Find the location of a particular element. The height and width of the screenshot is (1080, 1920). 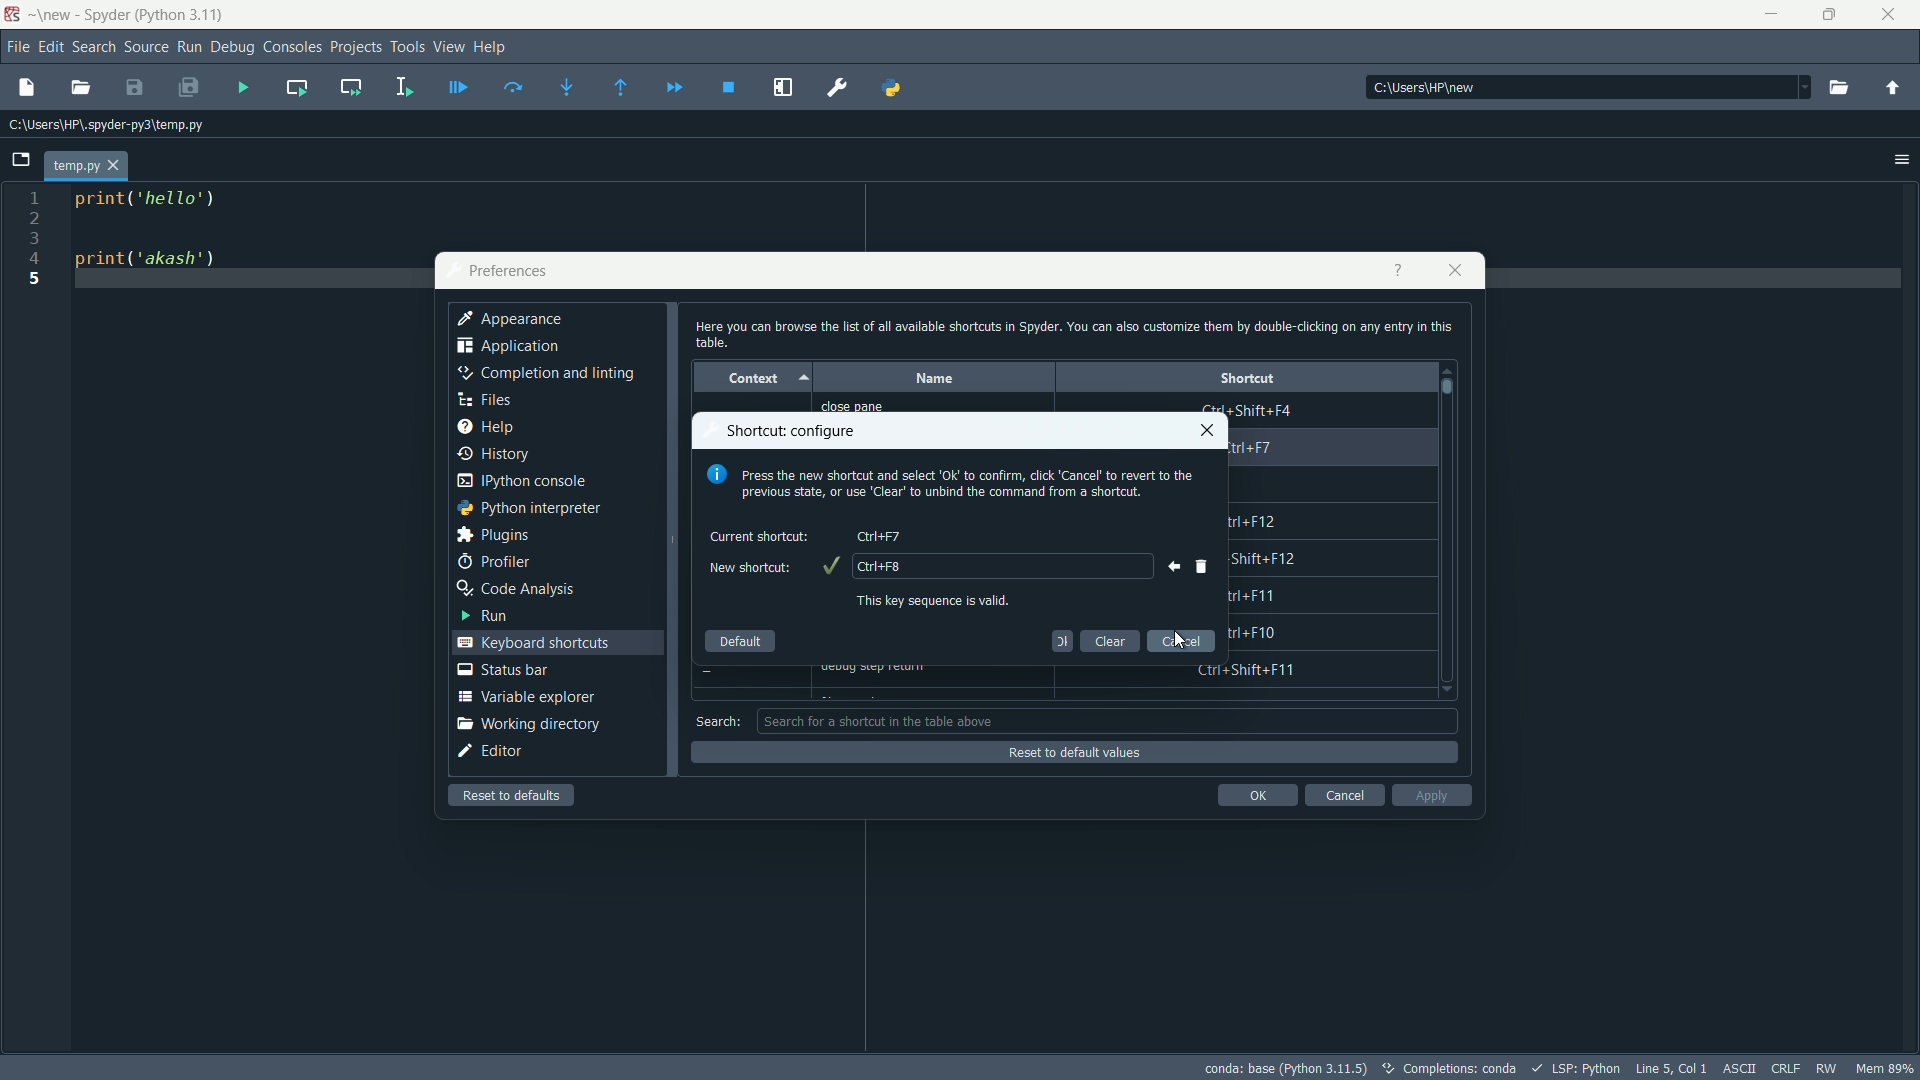

appearance is located at coordinates (511, 319).